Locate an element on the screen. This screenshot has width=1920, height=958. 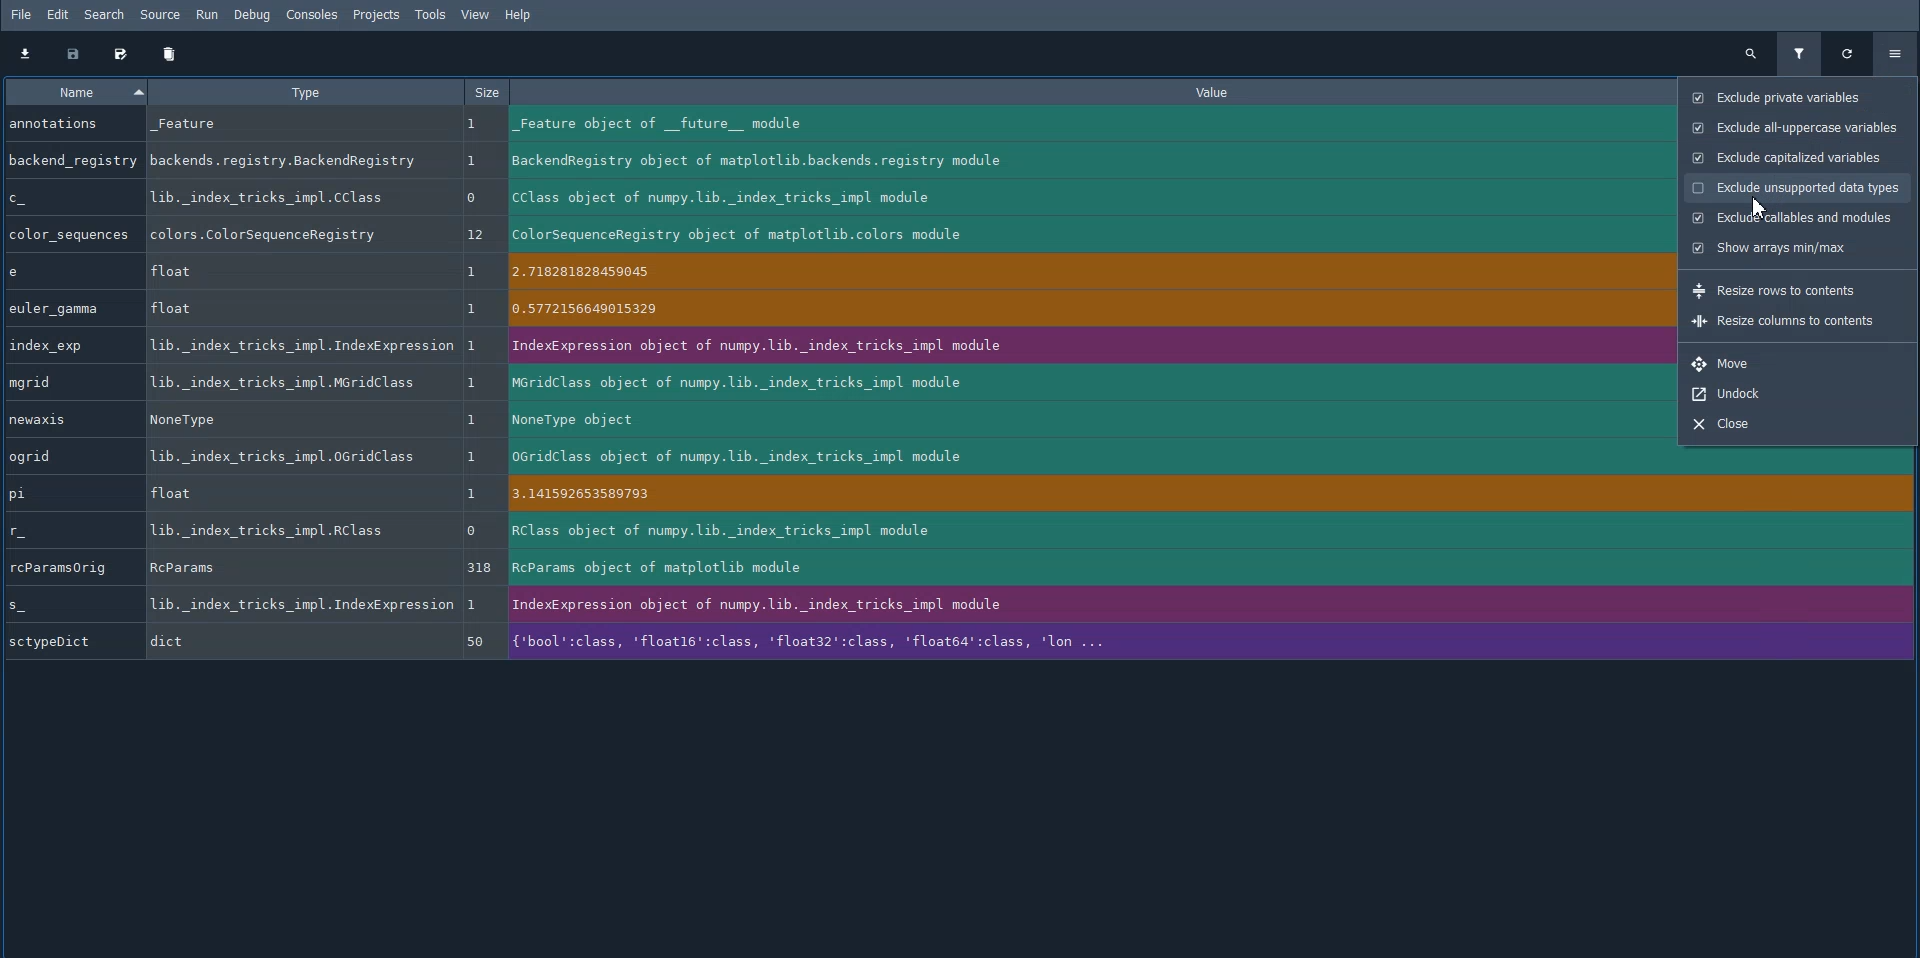
1 is located at coordinates (475, 418).